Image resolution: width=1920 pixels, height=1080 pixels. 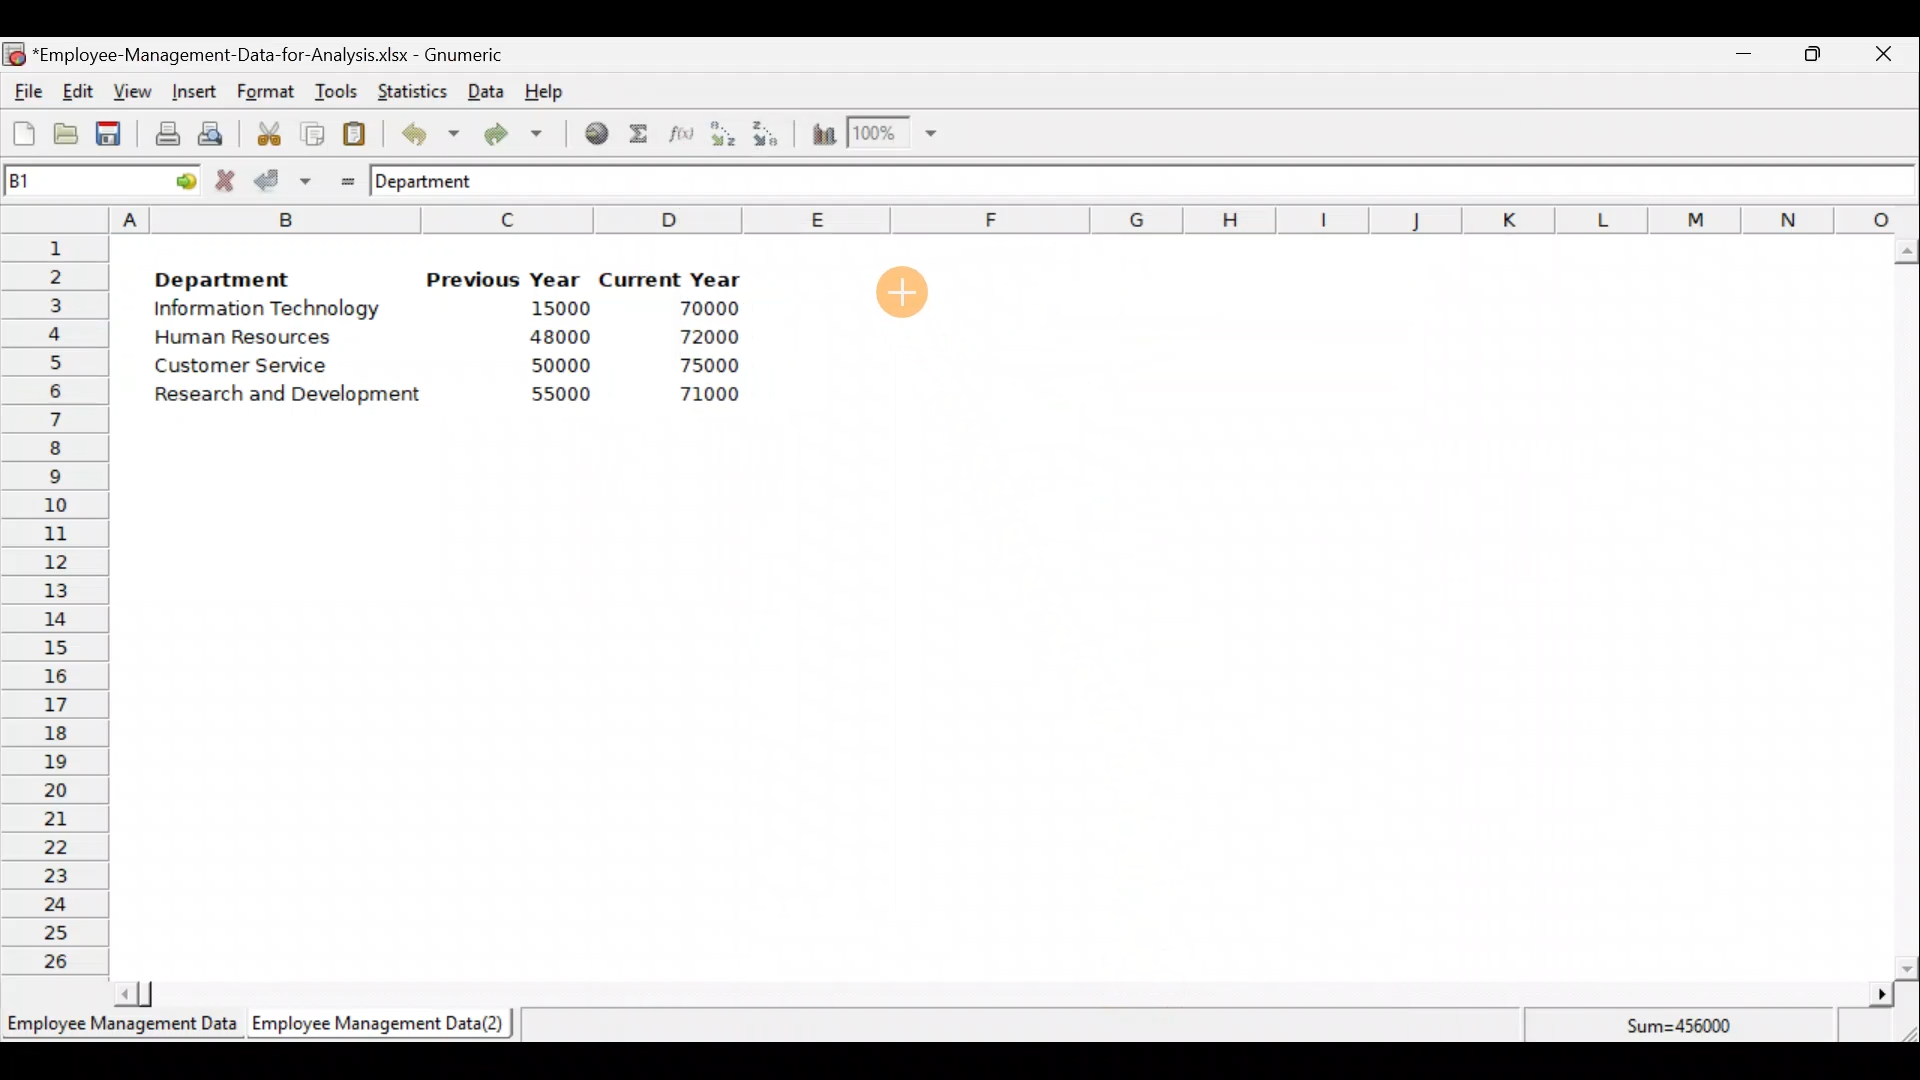 What do you see at coordinates (1882, 57) in the screenshot?
I see `Close` at bounding box center [1882, 57].